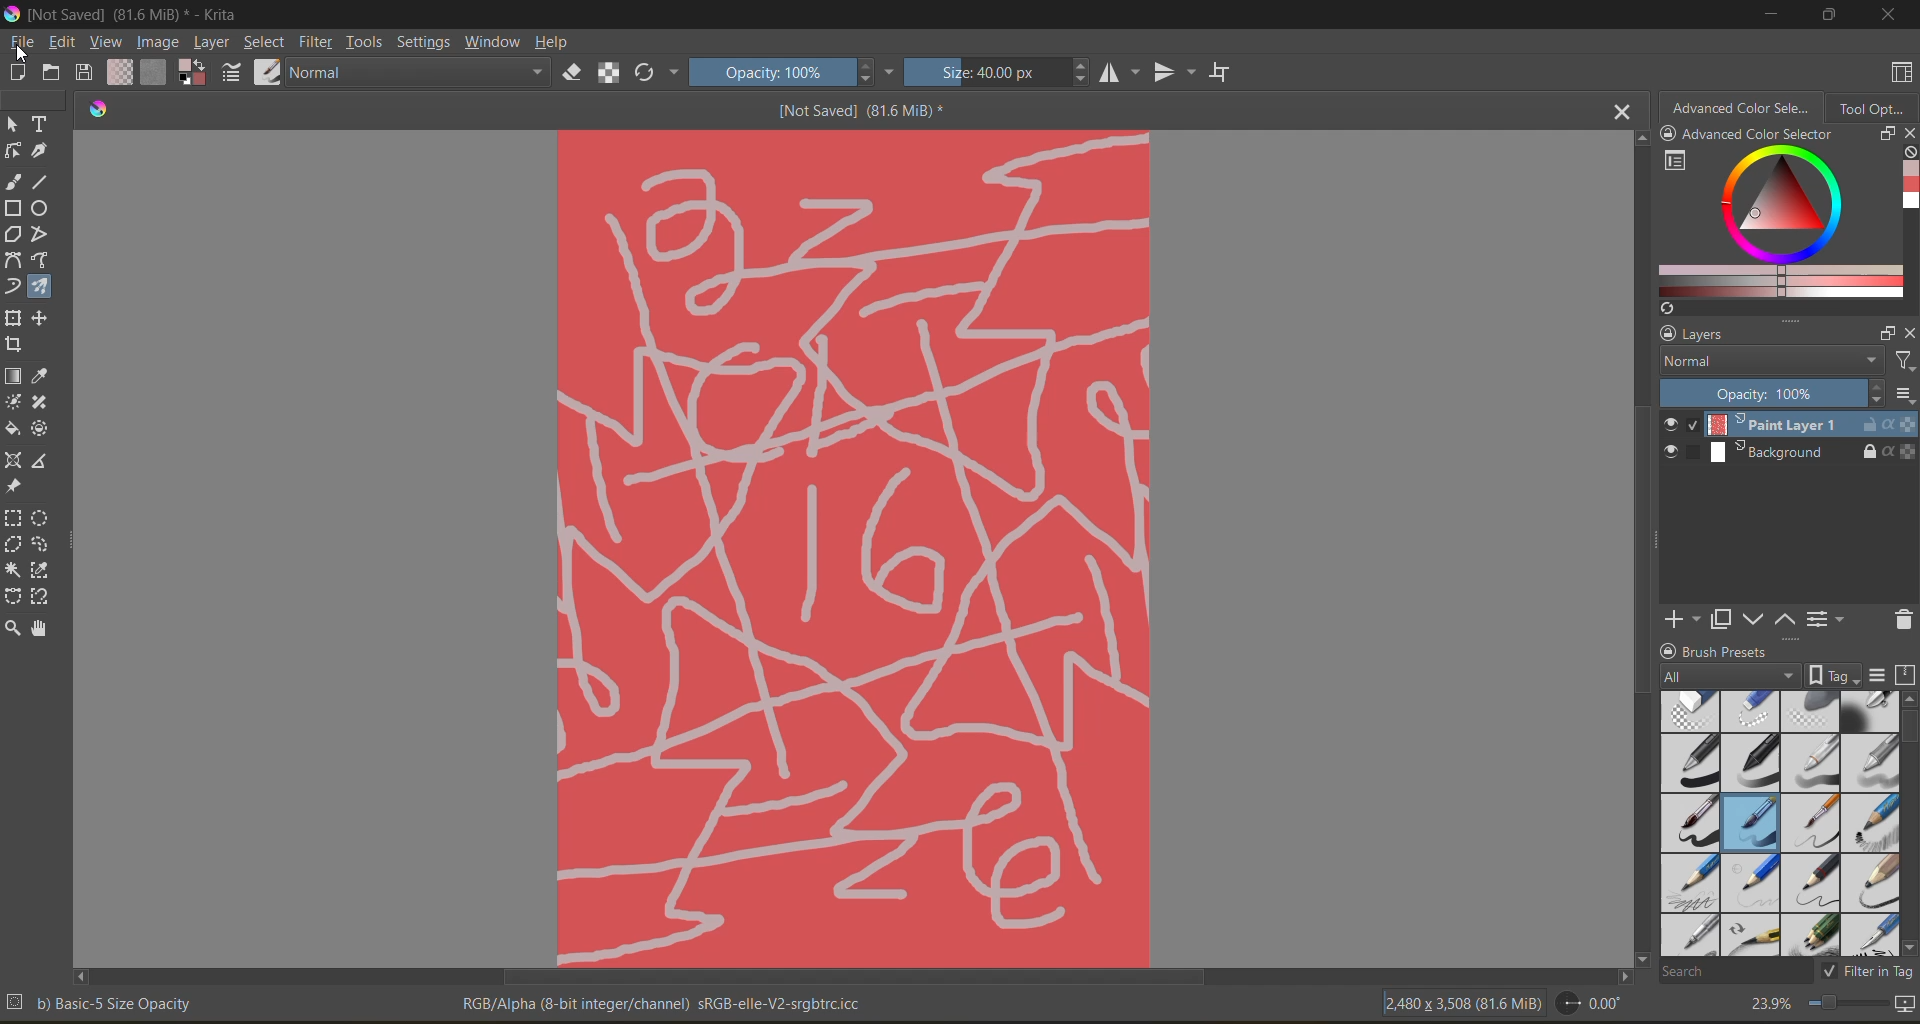 Image resolution: width=1920 pixels, height=1024 pixels. What do you see at coordinates (41, 403) in the screenshot?
I see `tool` at bounding box center [41, 403].